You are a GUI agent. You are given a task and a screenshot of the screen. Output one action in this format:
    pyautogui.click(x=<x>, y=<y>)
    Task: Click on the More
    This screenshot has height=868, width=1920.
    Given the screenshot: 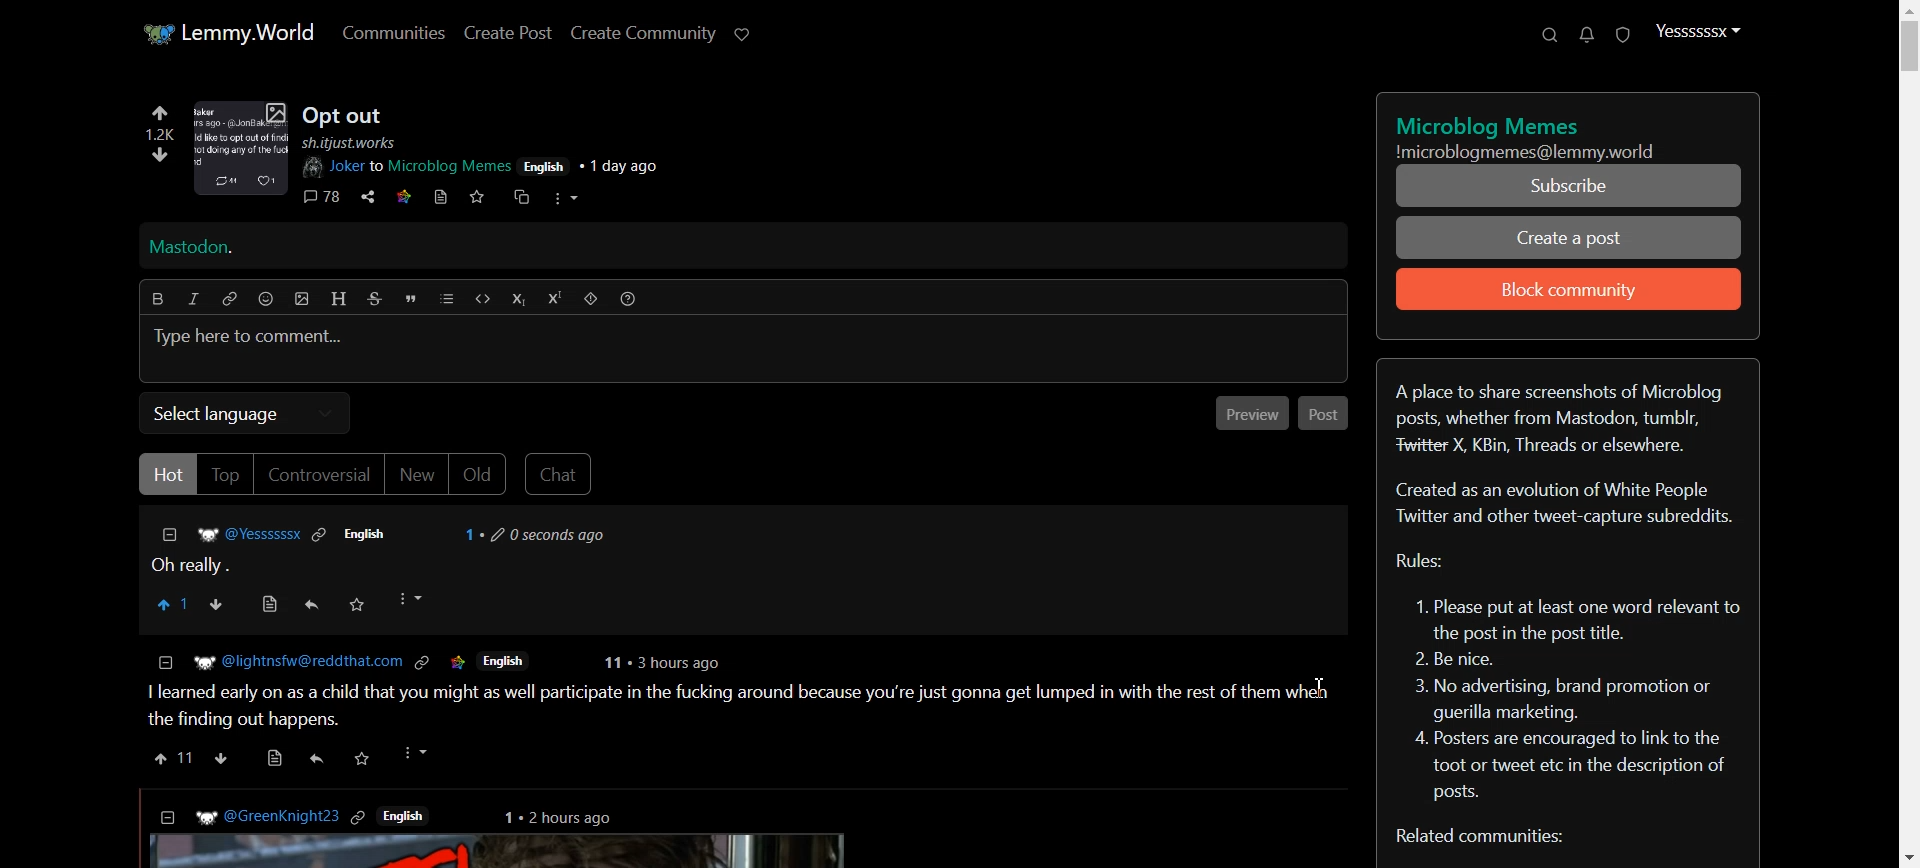 What is the action you would take?
    pyautogui.click(x=409, y=603)
    